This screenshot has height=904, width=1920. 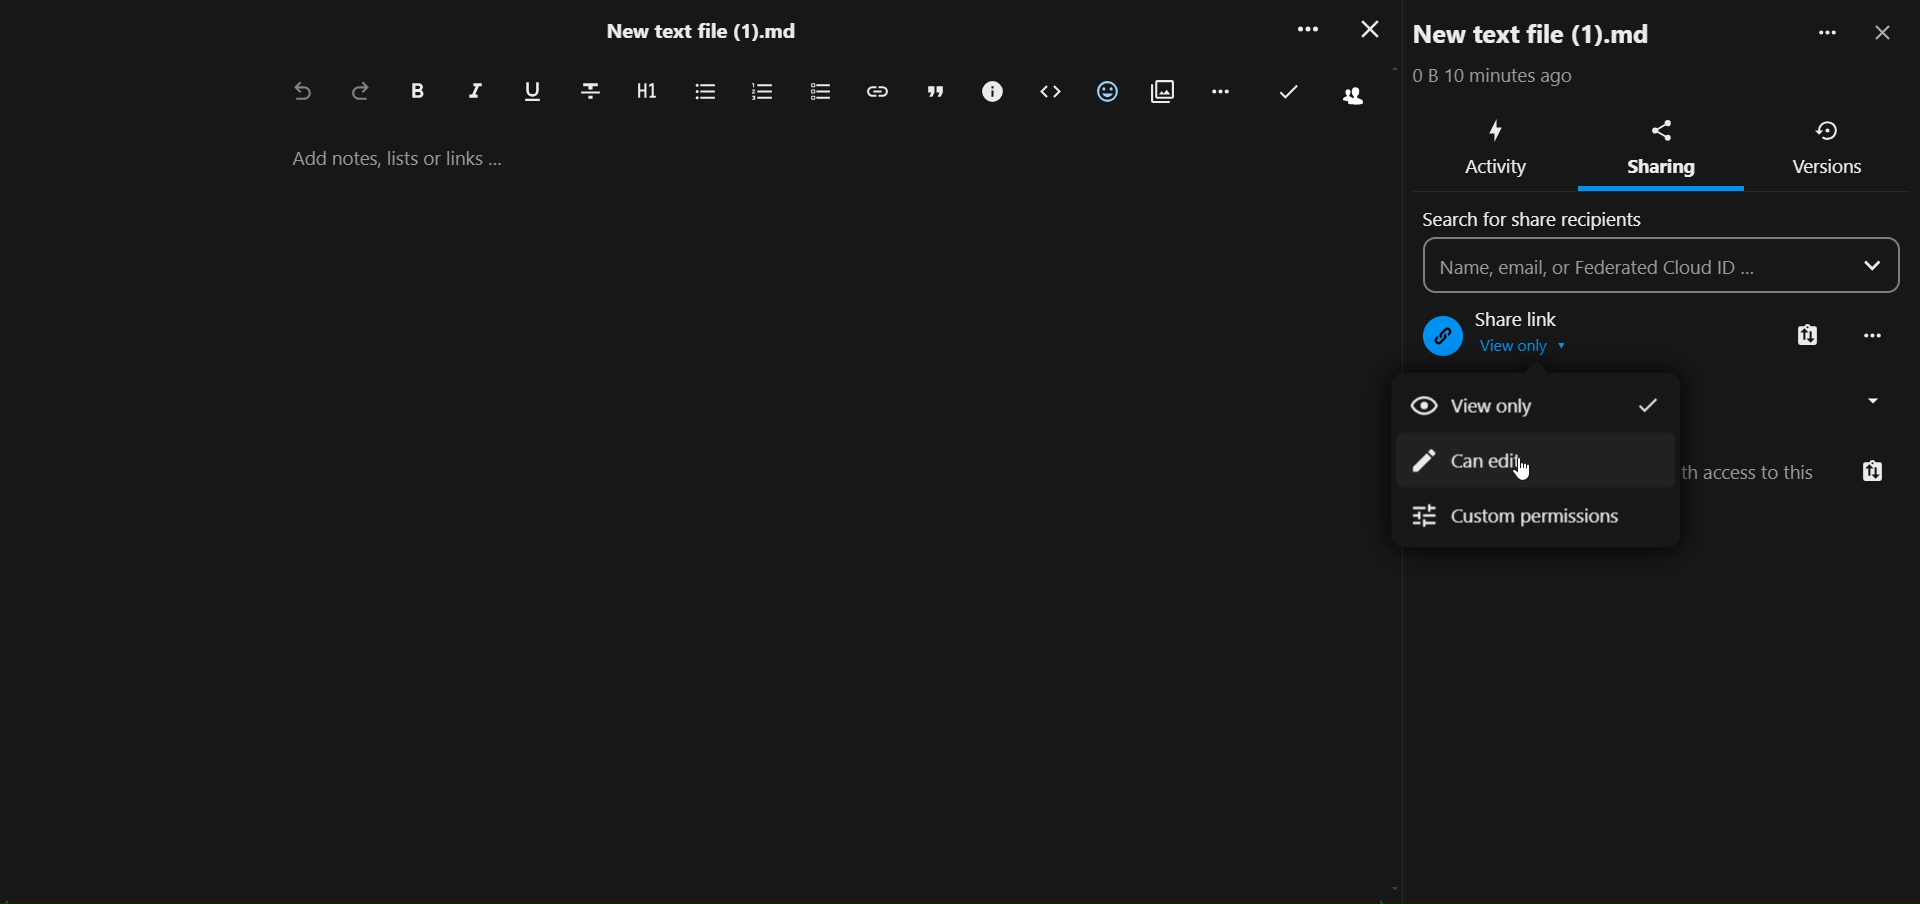 What do you see at coordinates (1537, 318) in the screenshot?
I see `share link` at bounding box center [1537, 318].